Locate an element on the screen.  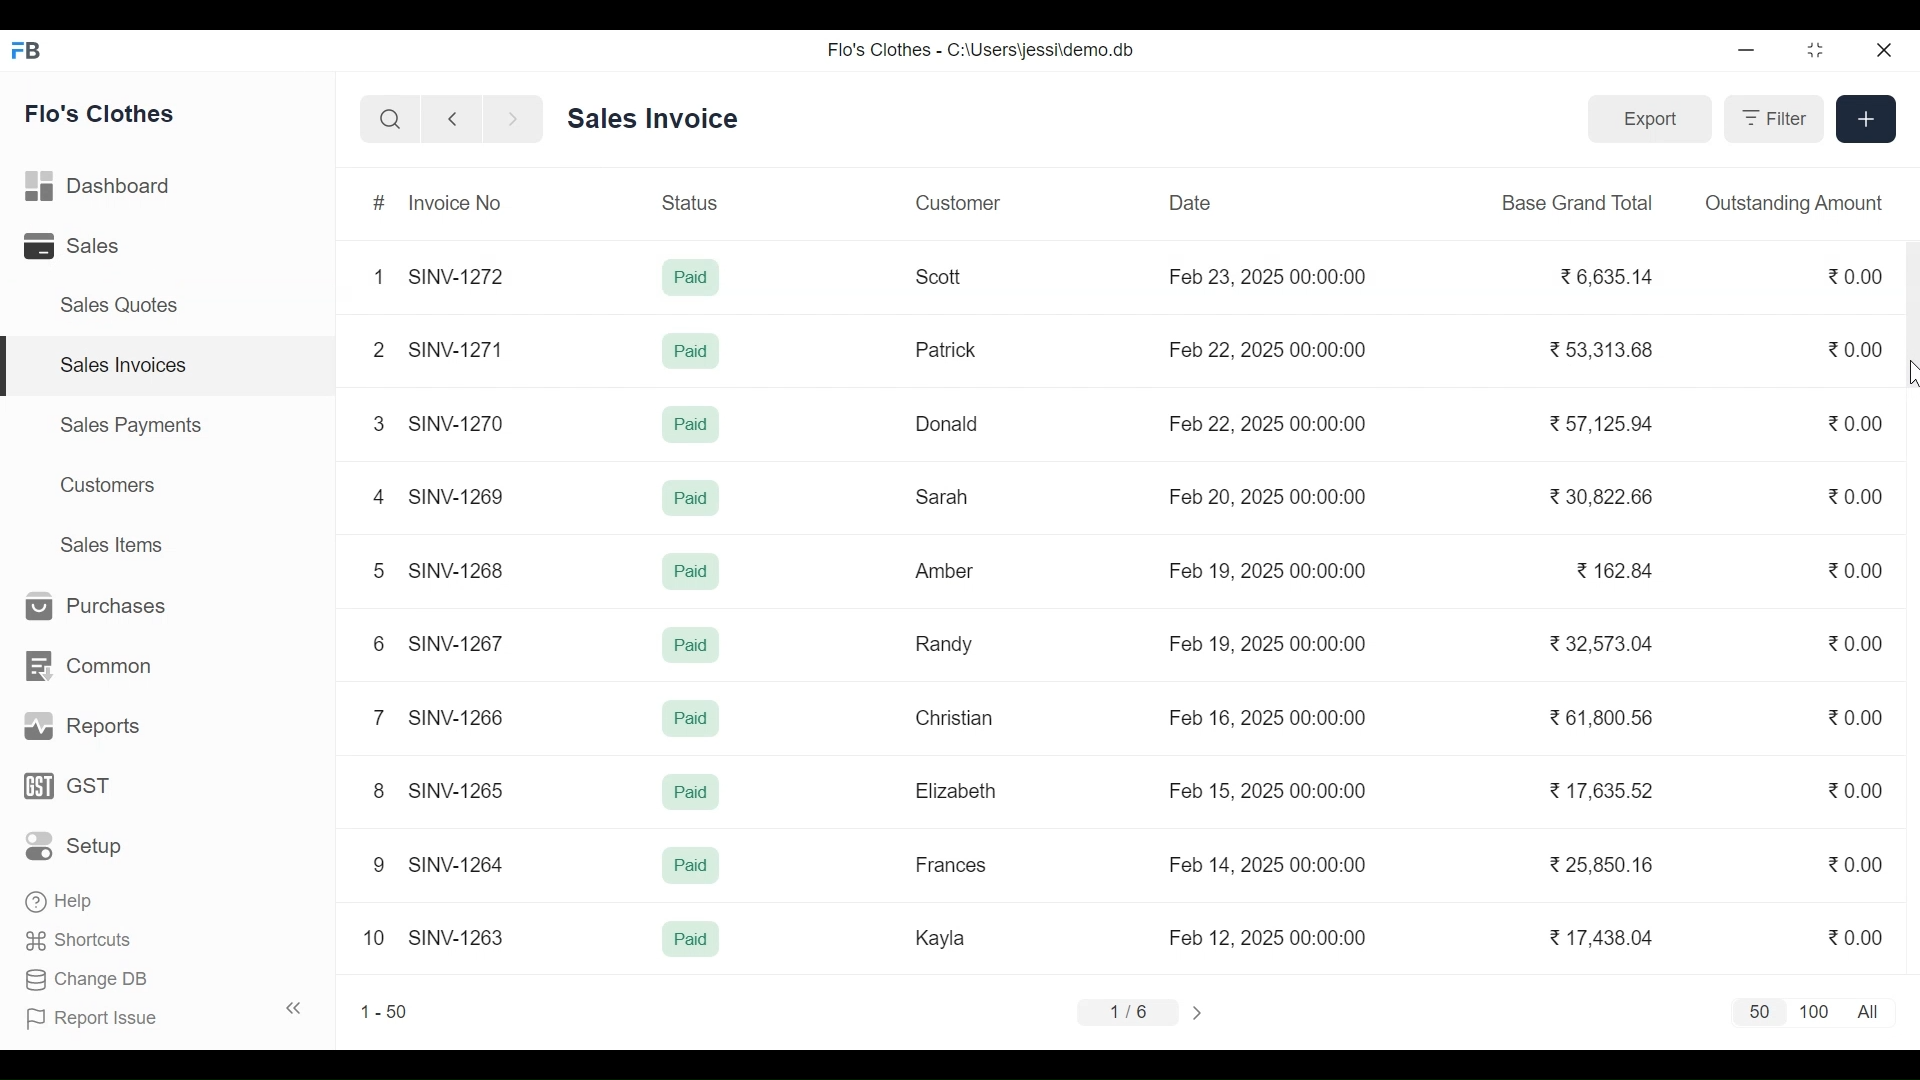
Paid is located at coordinates (688, 425).